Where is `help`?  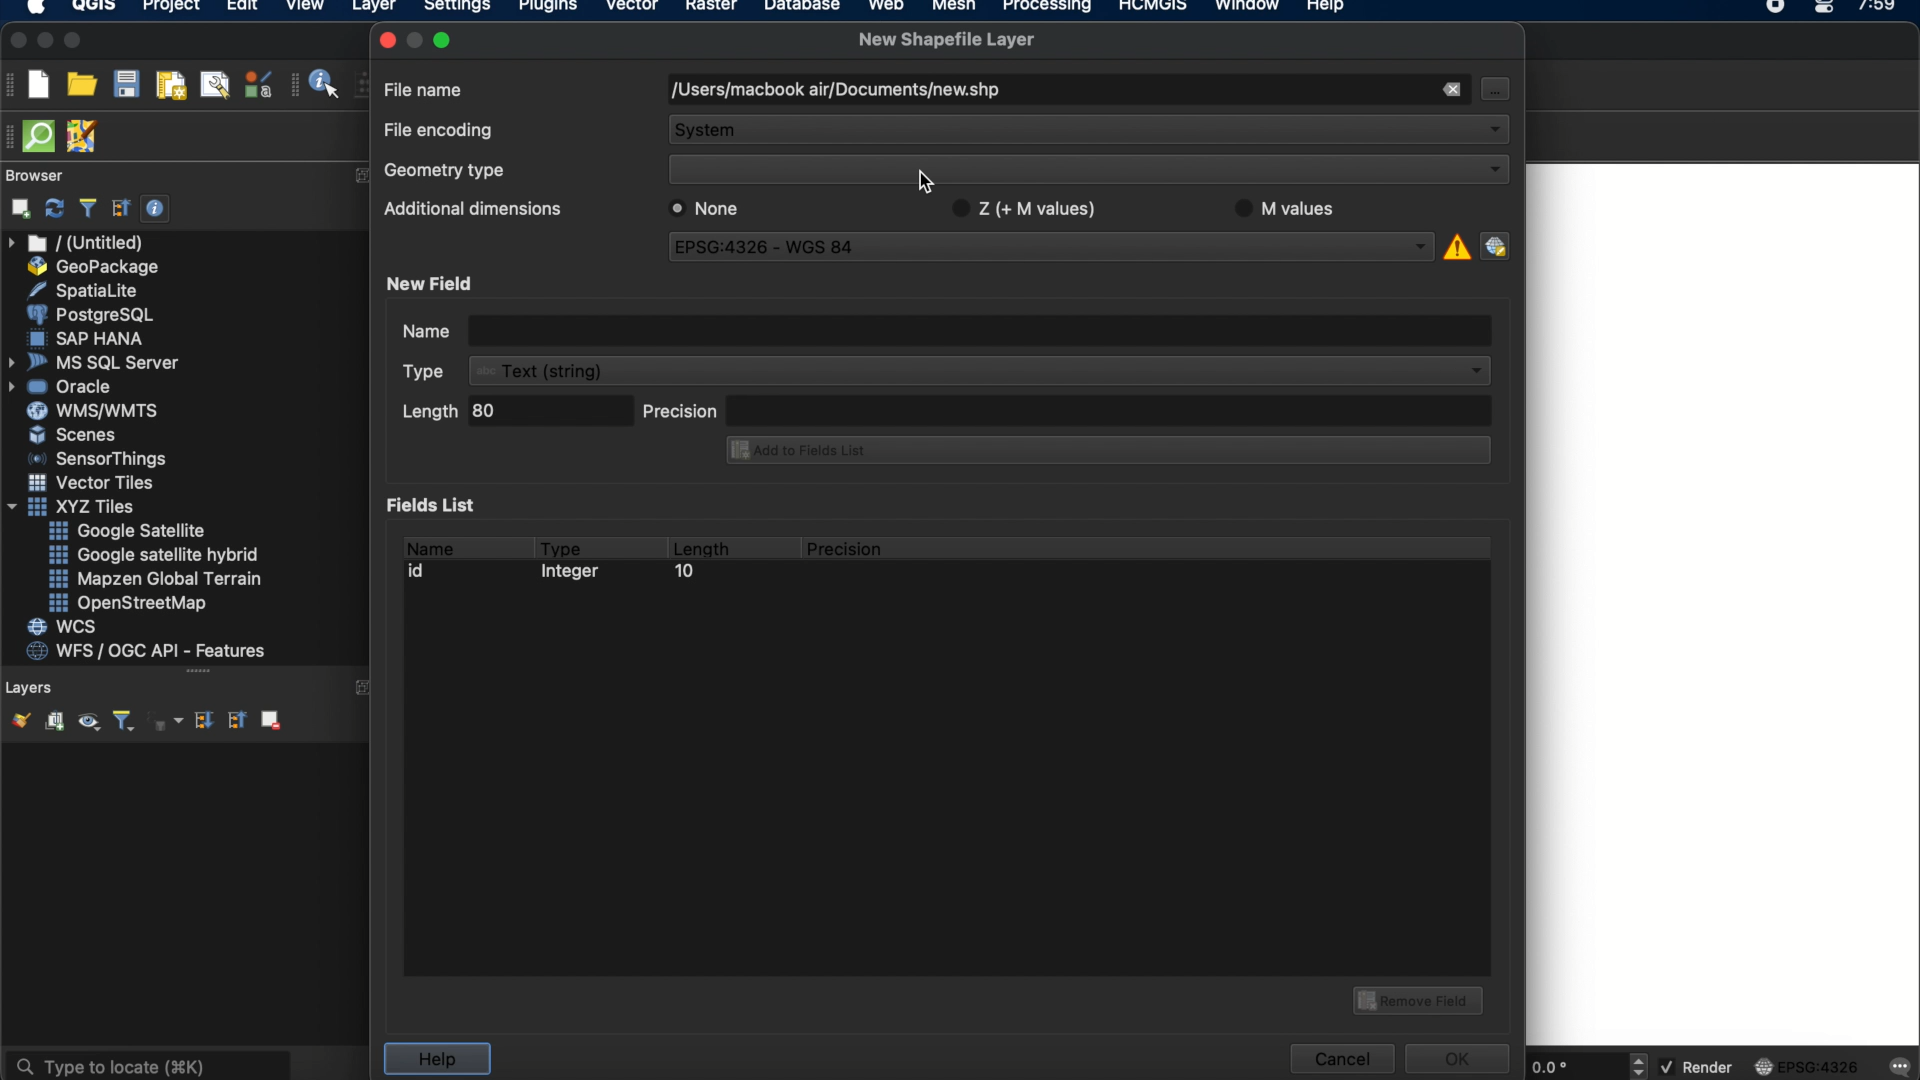 help is located at coordinates (436, 1059).